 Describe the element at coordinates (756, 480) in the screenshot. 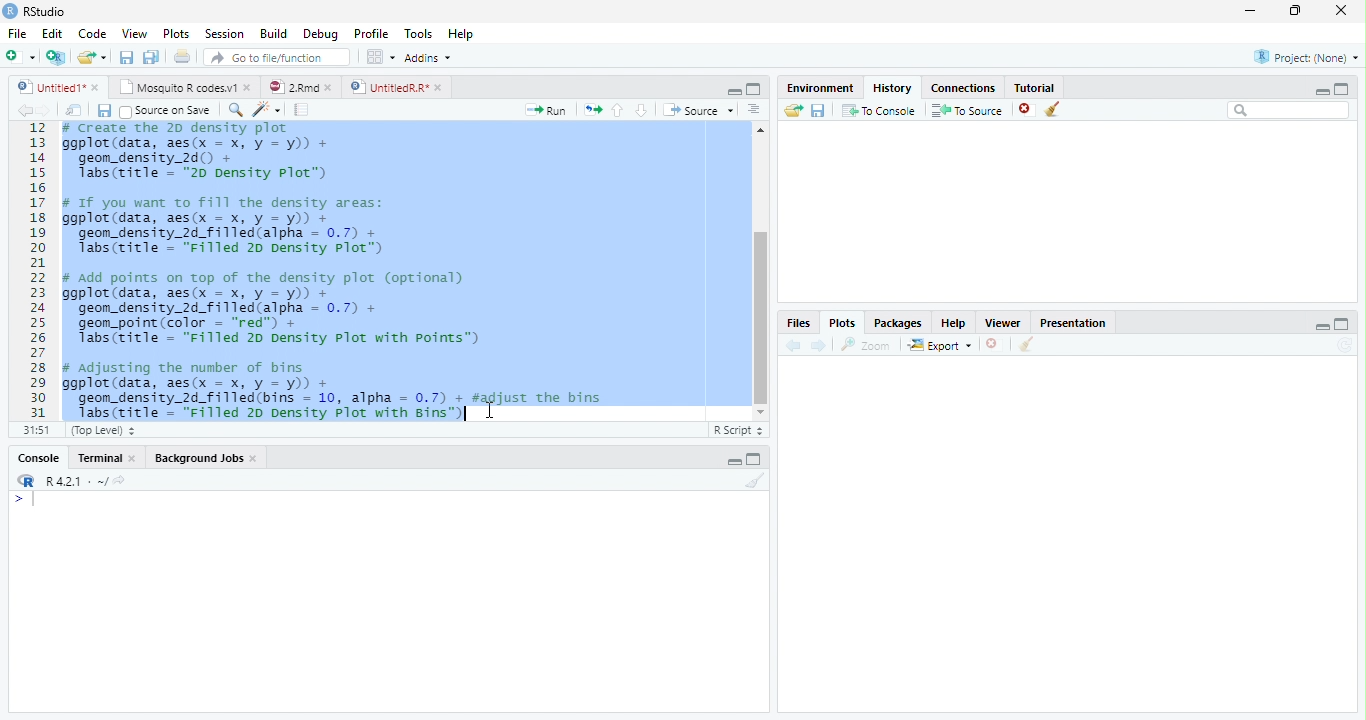

I see `Clear` at that location.